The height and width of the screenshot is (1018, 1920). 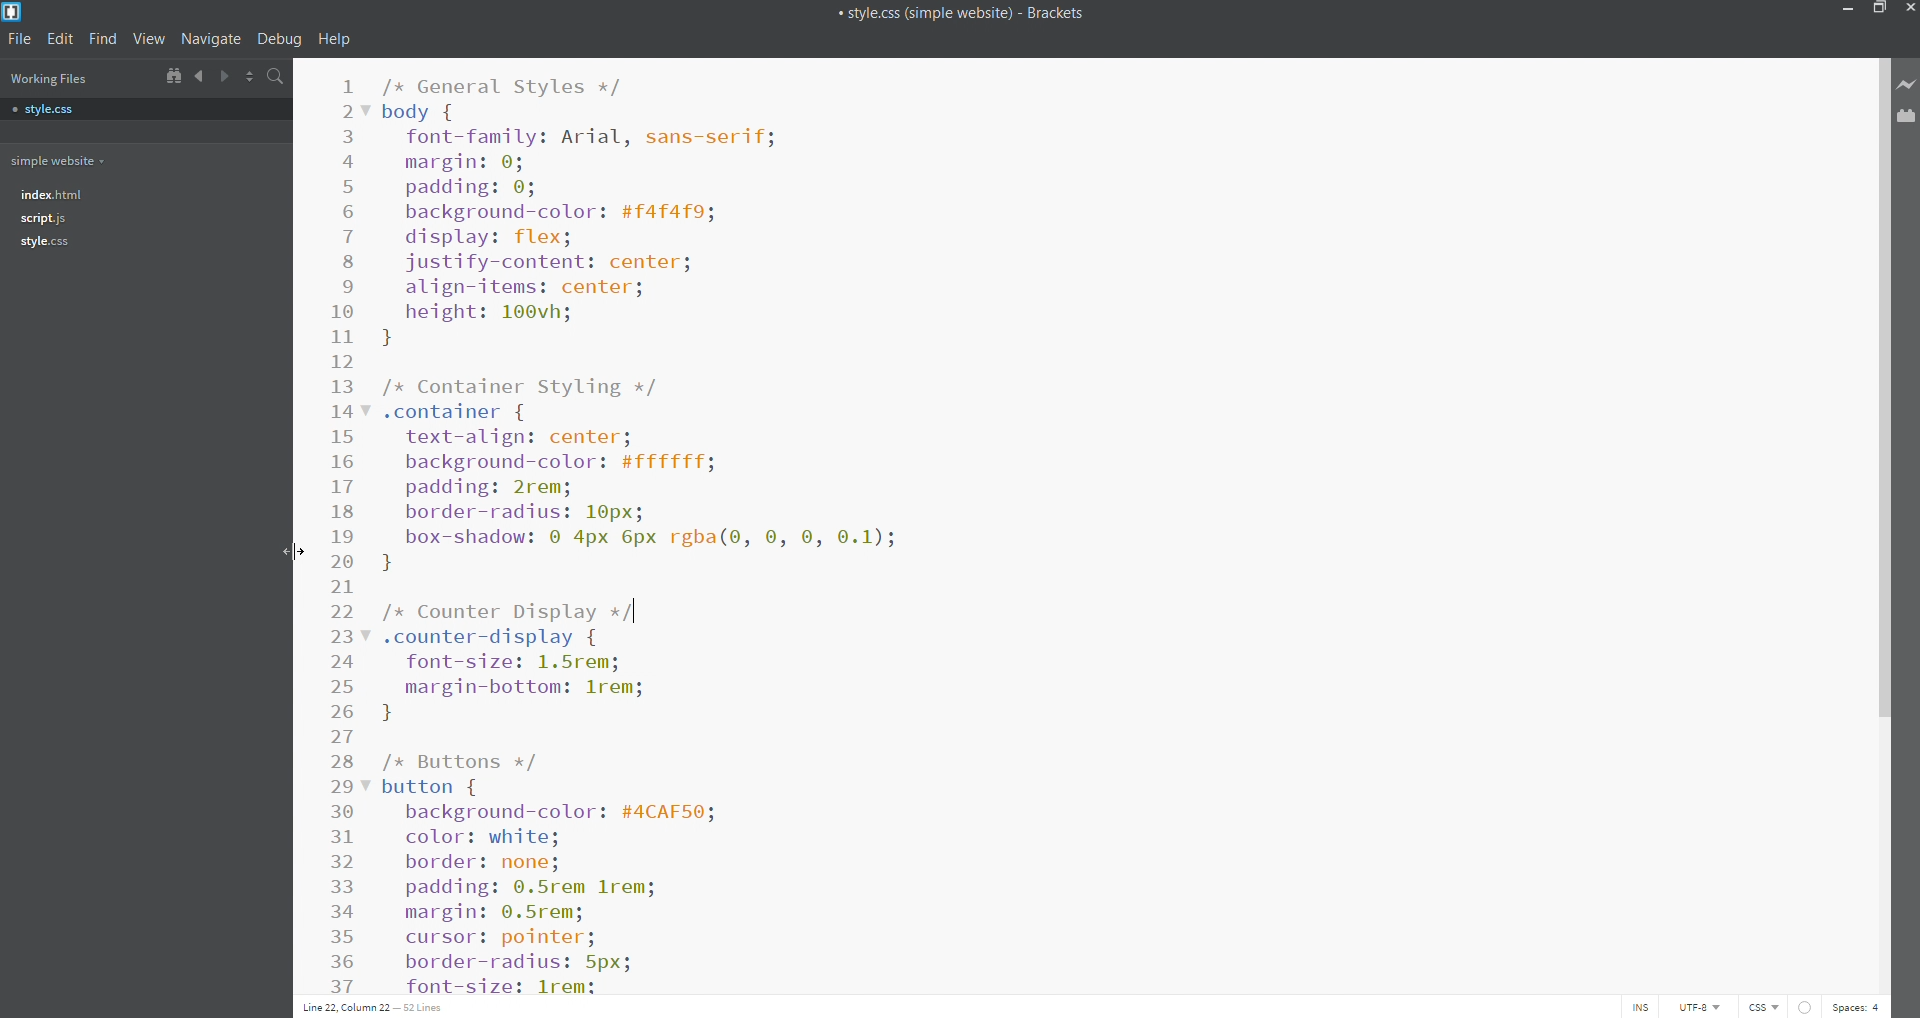 What do you see at coordinates (44, 219) in the screenshot?
I see `file tree- script.js` at bounding box center [44, 219].